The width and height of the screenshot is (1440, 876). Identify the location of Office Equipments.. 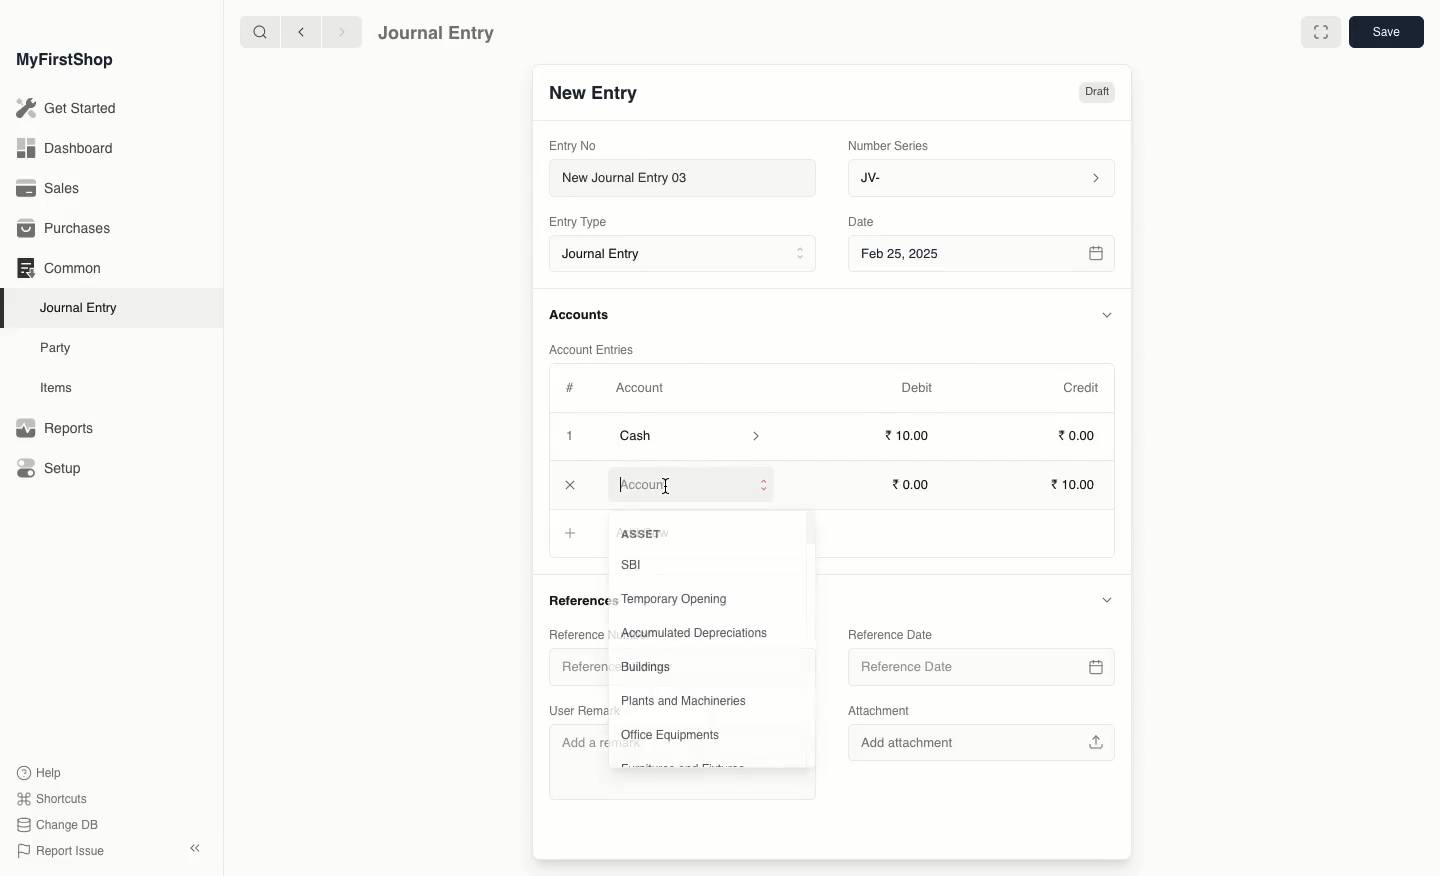
(673, 736).